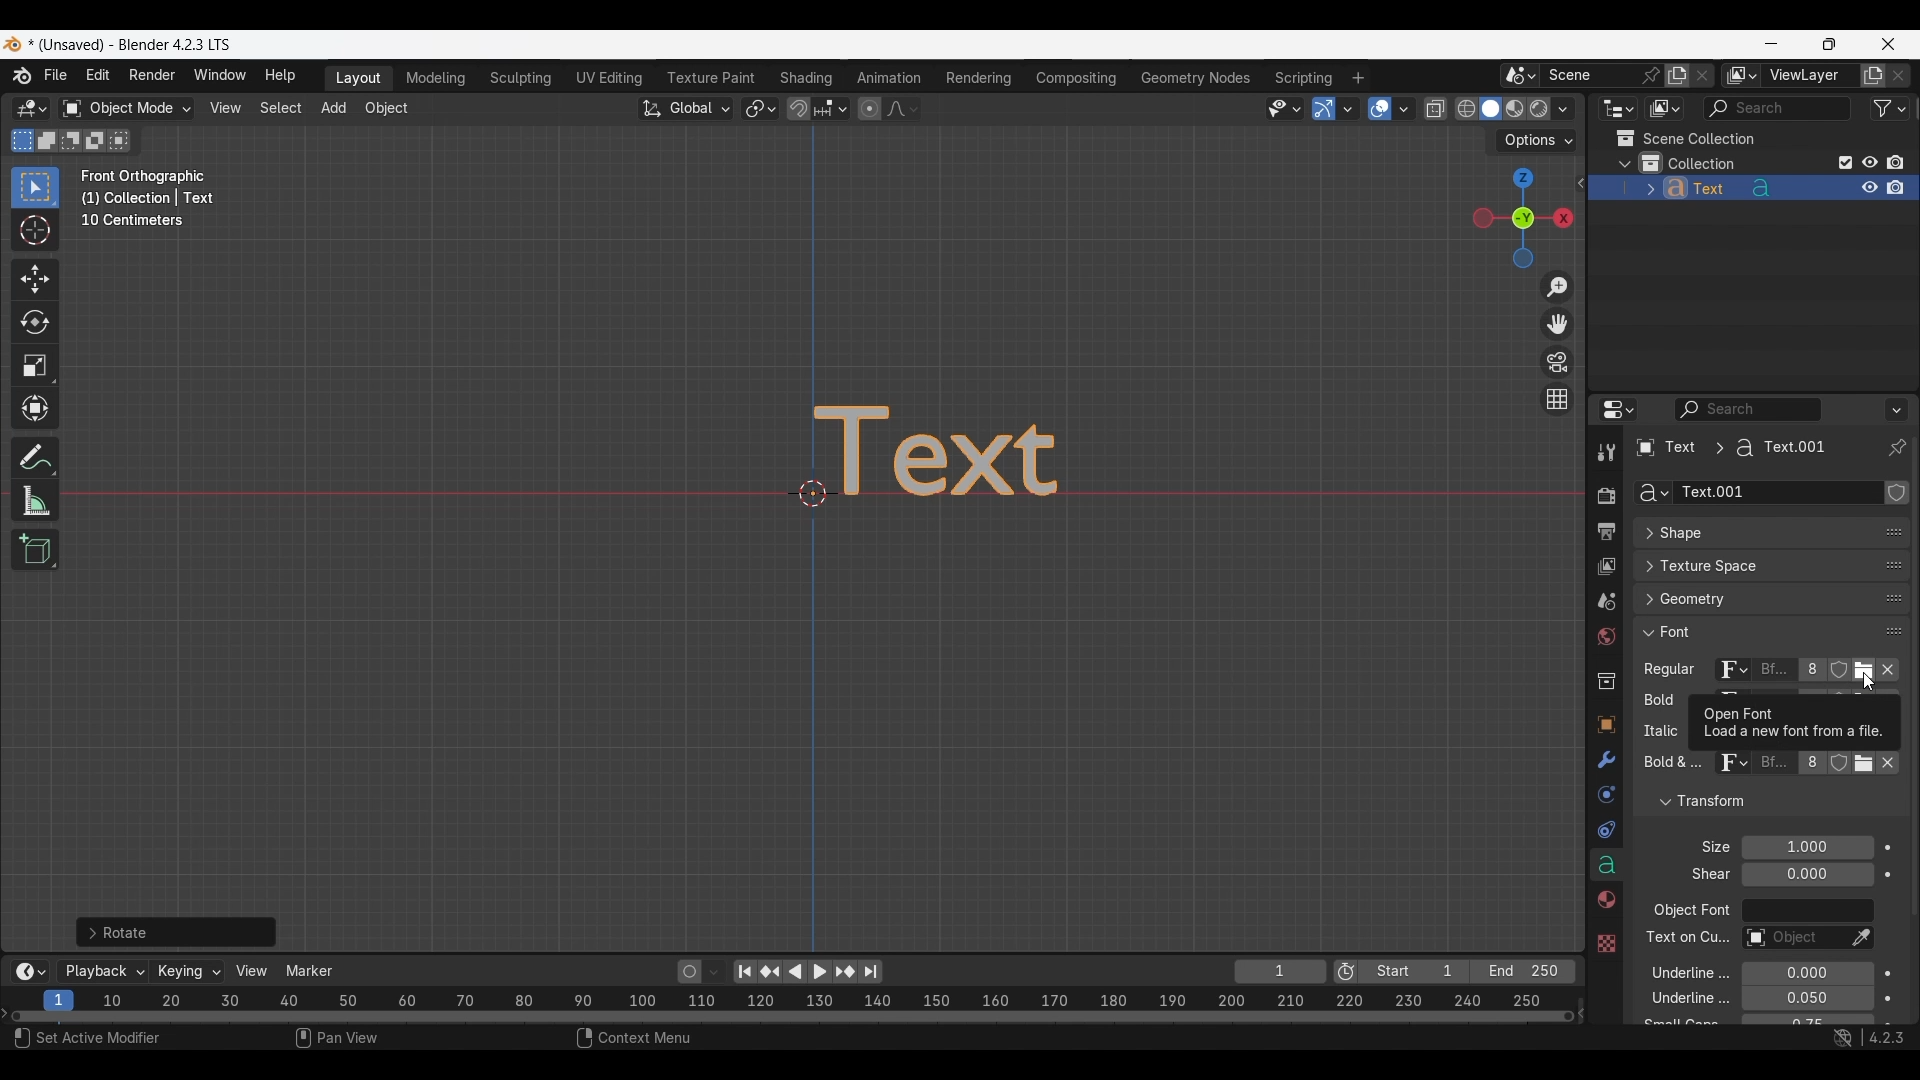  Describe the element at coordinates (1898, 409) in the screenshot. I see `Options for the properties editor` at that location.